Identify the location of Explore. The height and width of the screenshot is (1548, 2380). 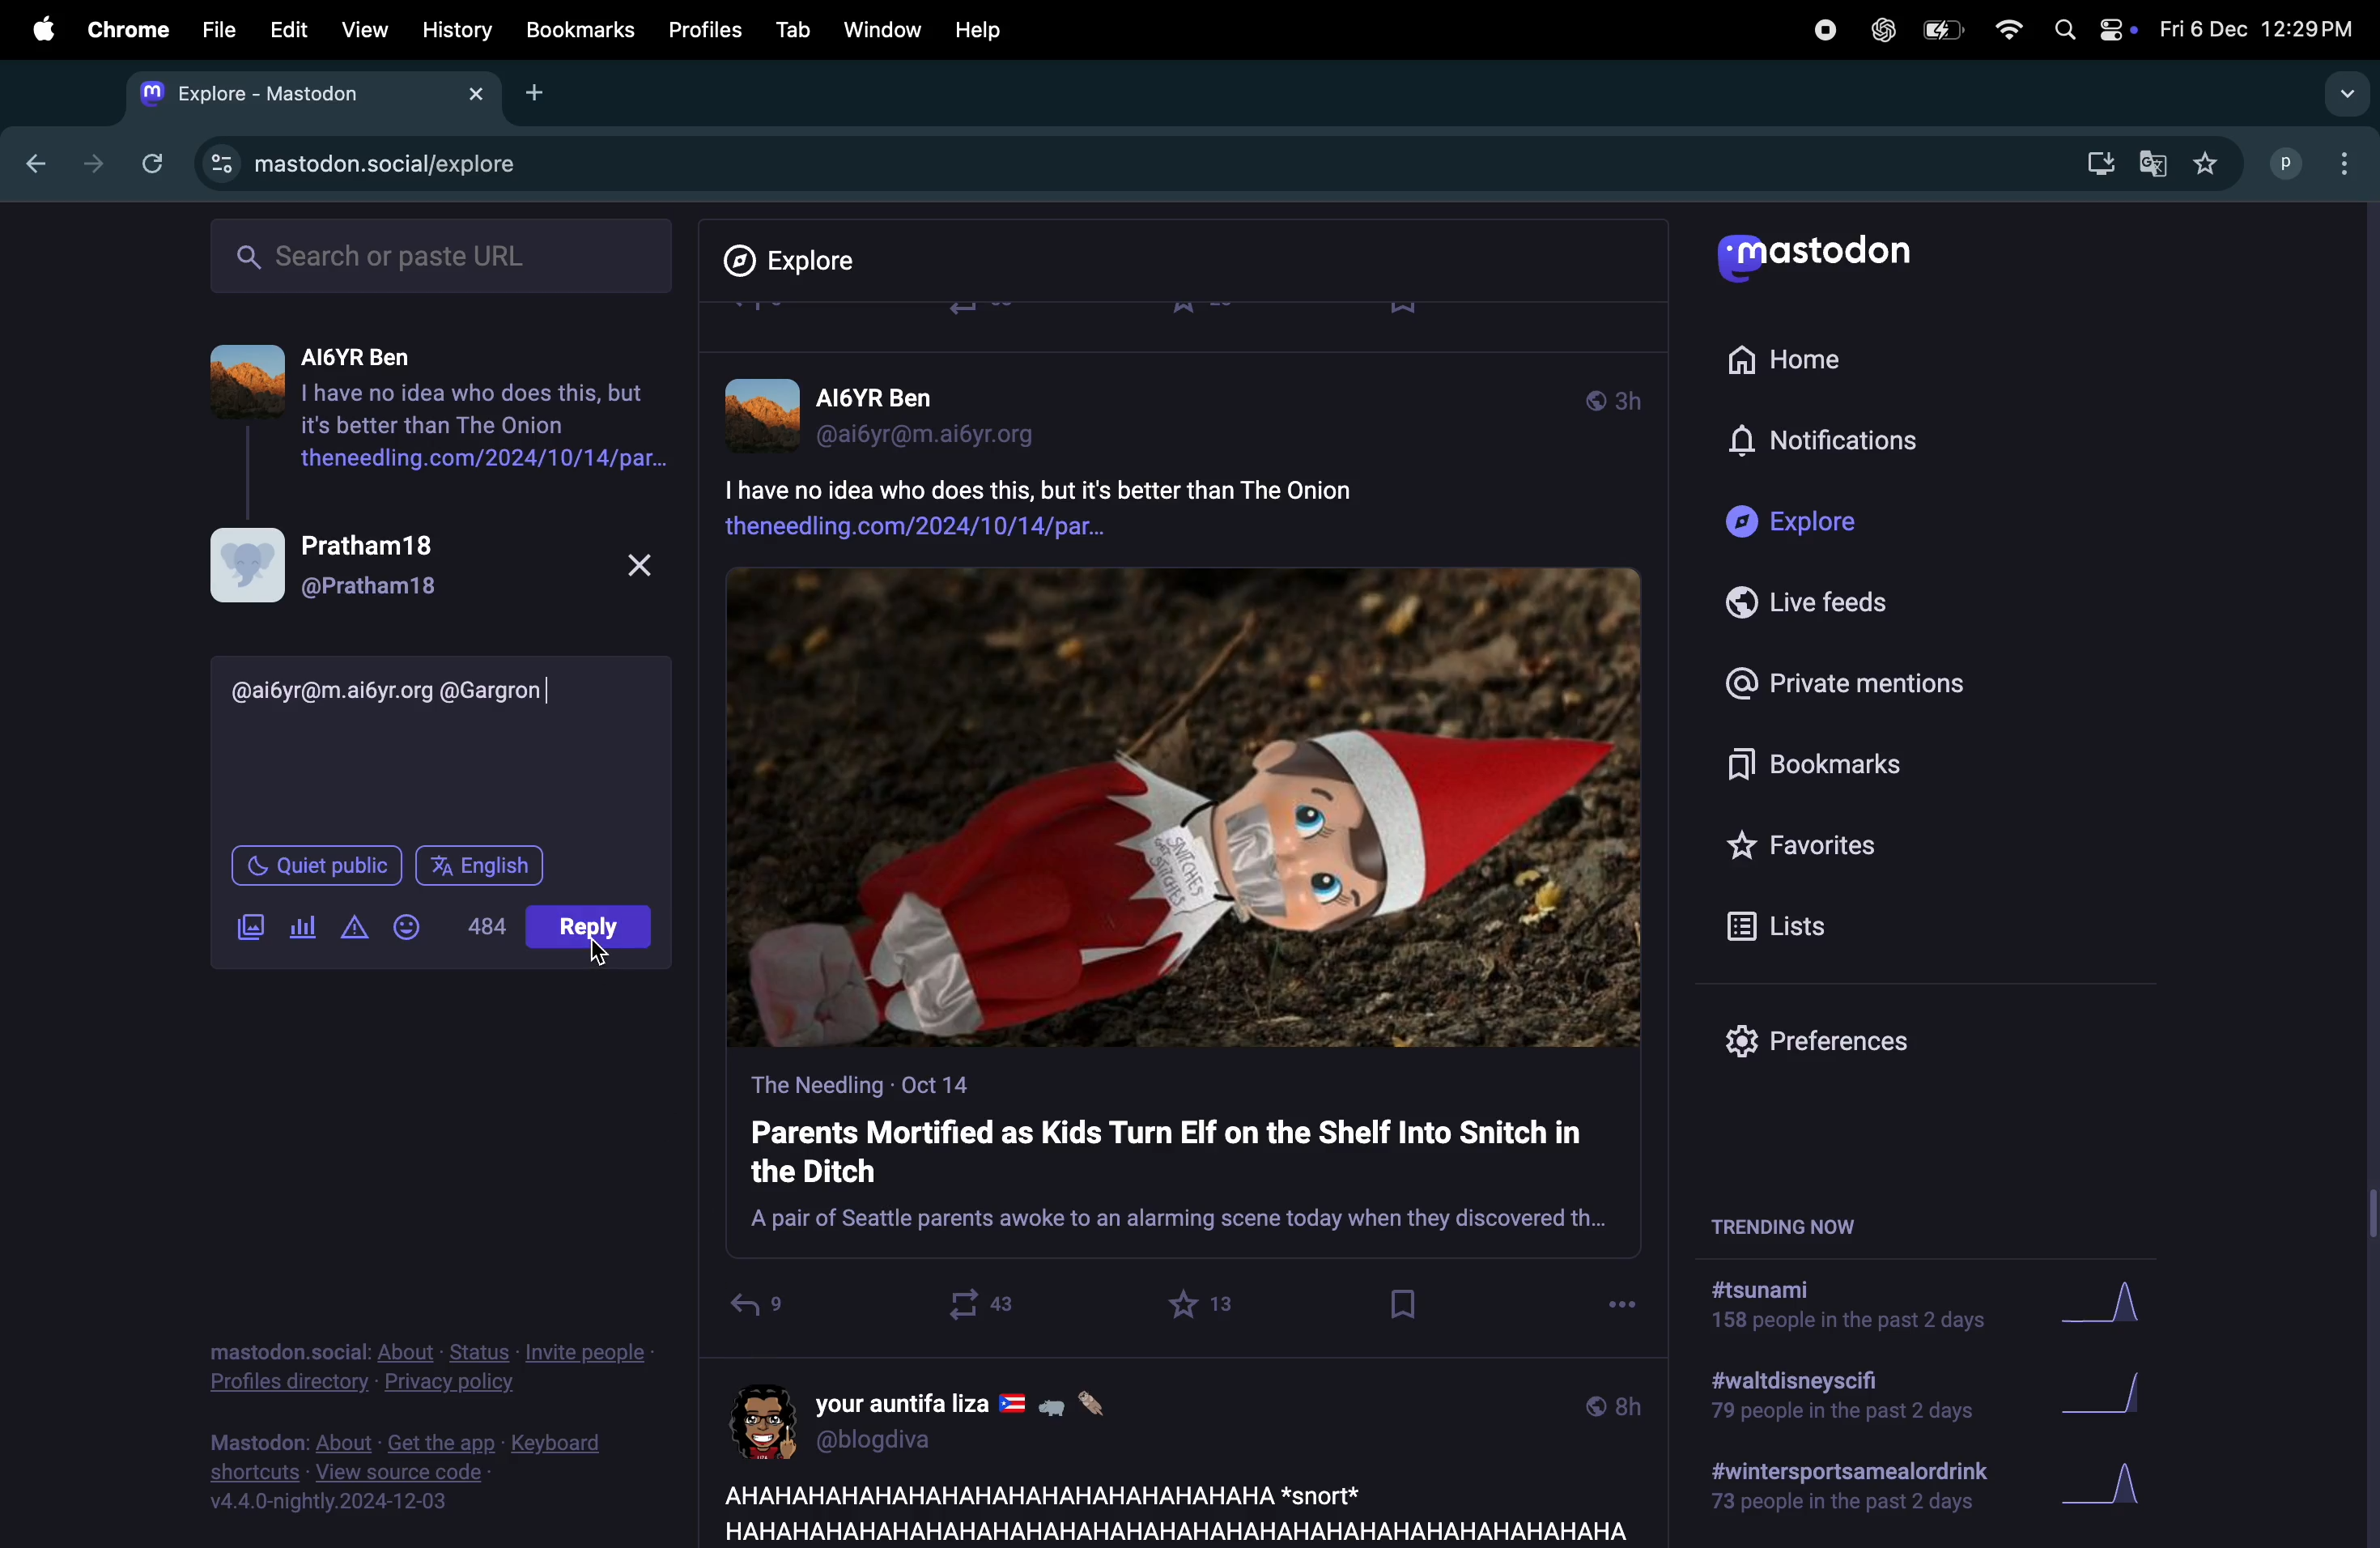
(805, 261).